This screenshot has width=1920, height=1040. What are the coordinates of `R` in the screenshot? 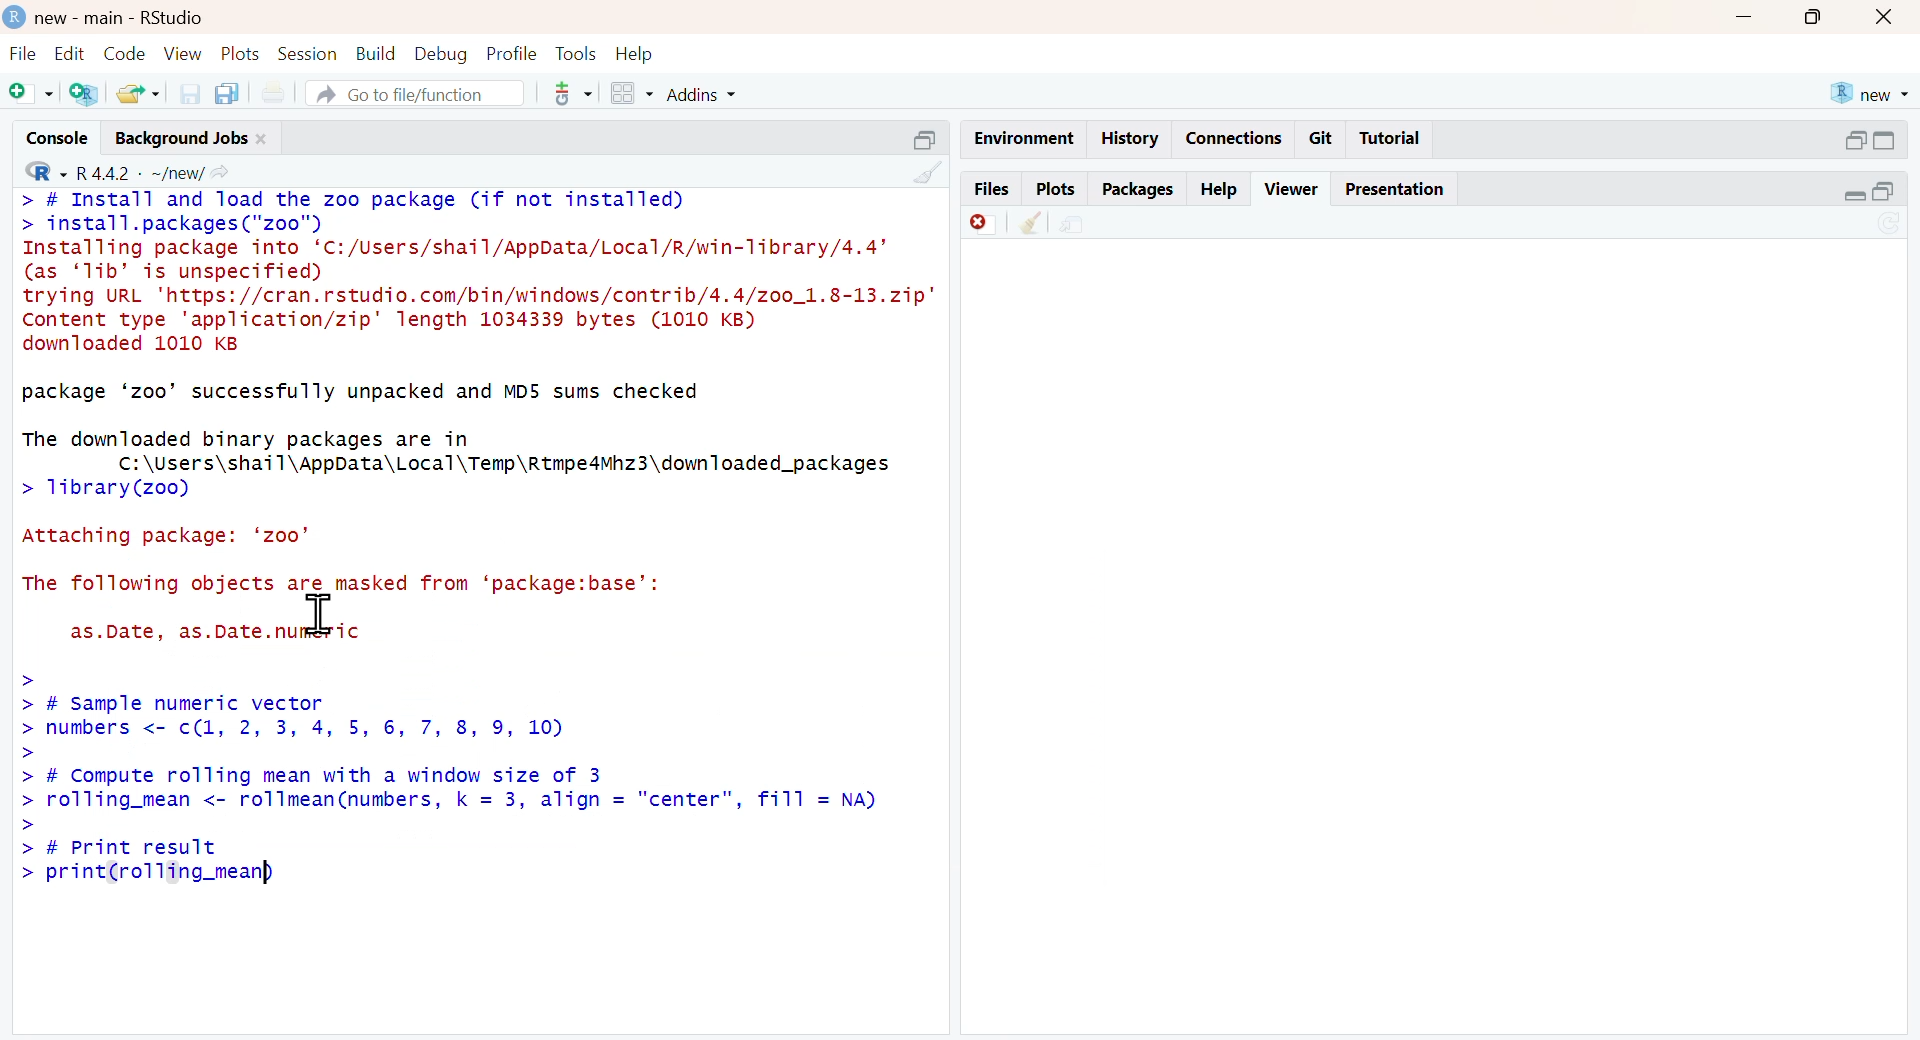 It's located at (46, 172).